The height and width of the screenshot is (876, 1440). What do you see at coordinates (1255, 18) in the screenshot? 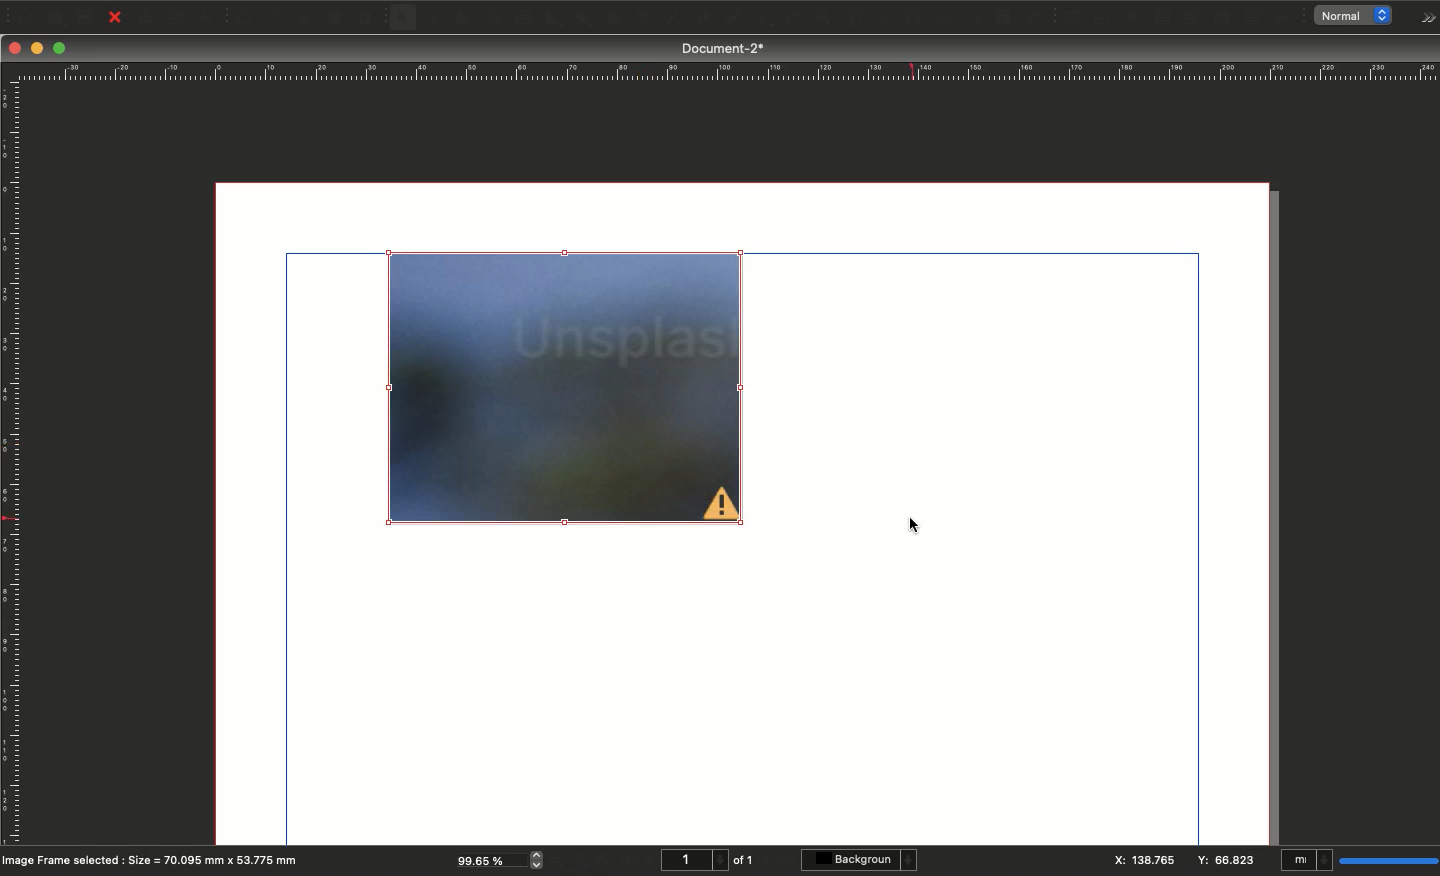
I see `Text annotation` at bounding box center [1255, 18].